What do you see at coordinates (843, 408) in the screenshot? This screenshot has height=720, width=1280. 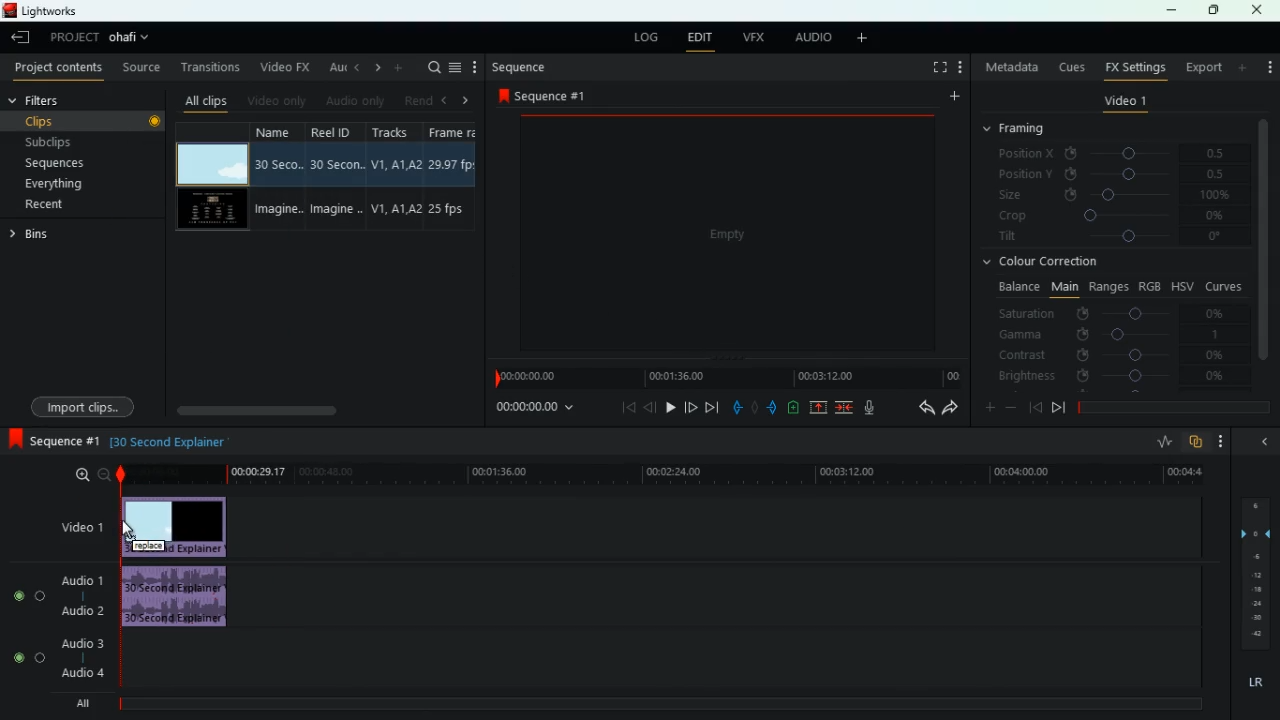 I see `join` at bounding box center [843, 408].